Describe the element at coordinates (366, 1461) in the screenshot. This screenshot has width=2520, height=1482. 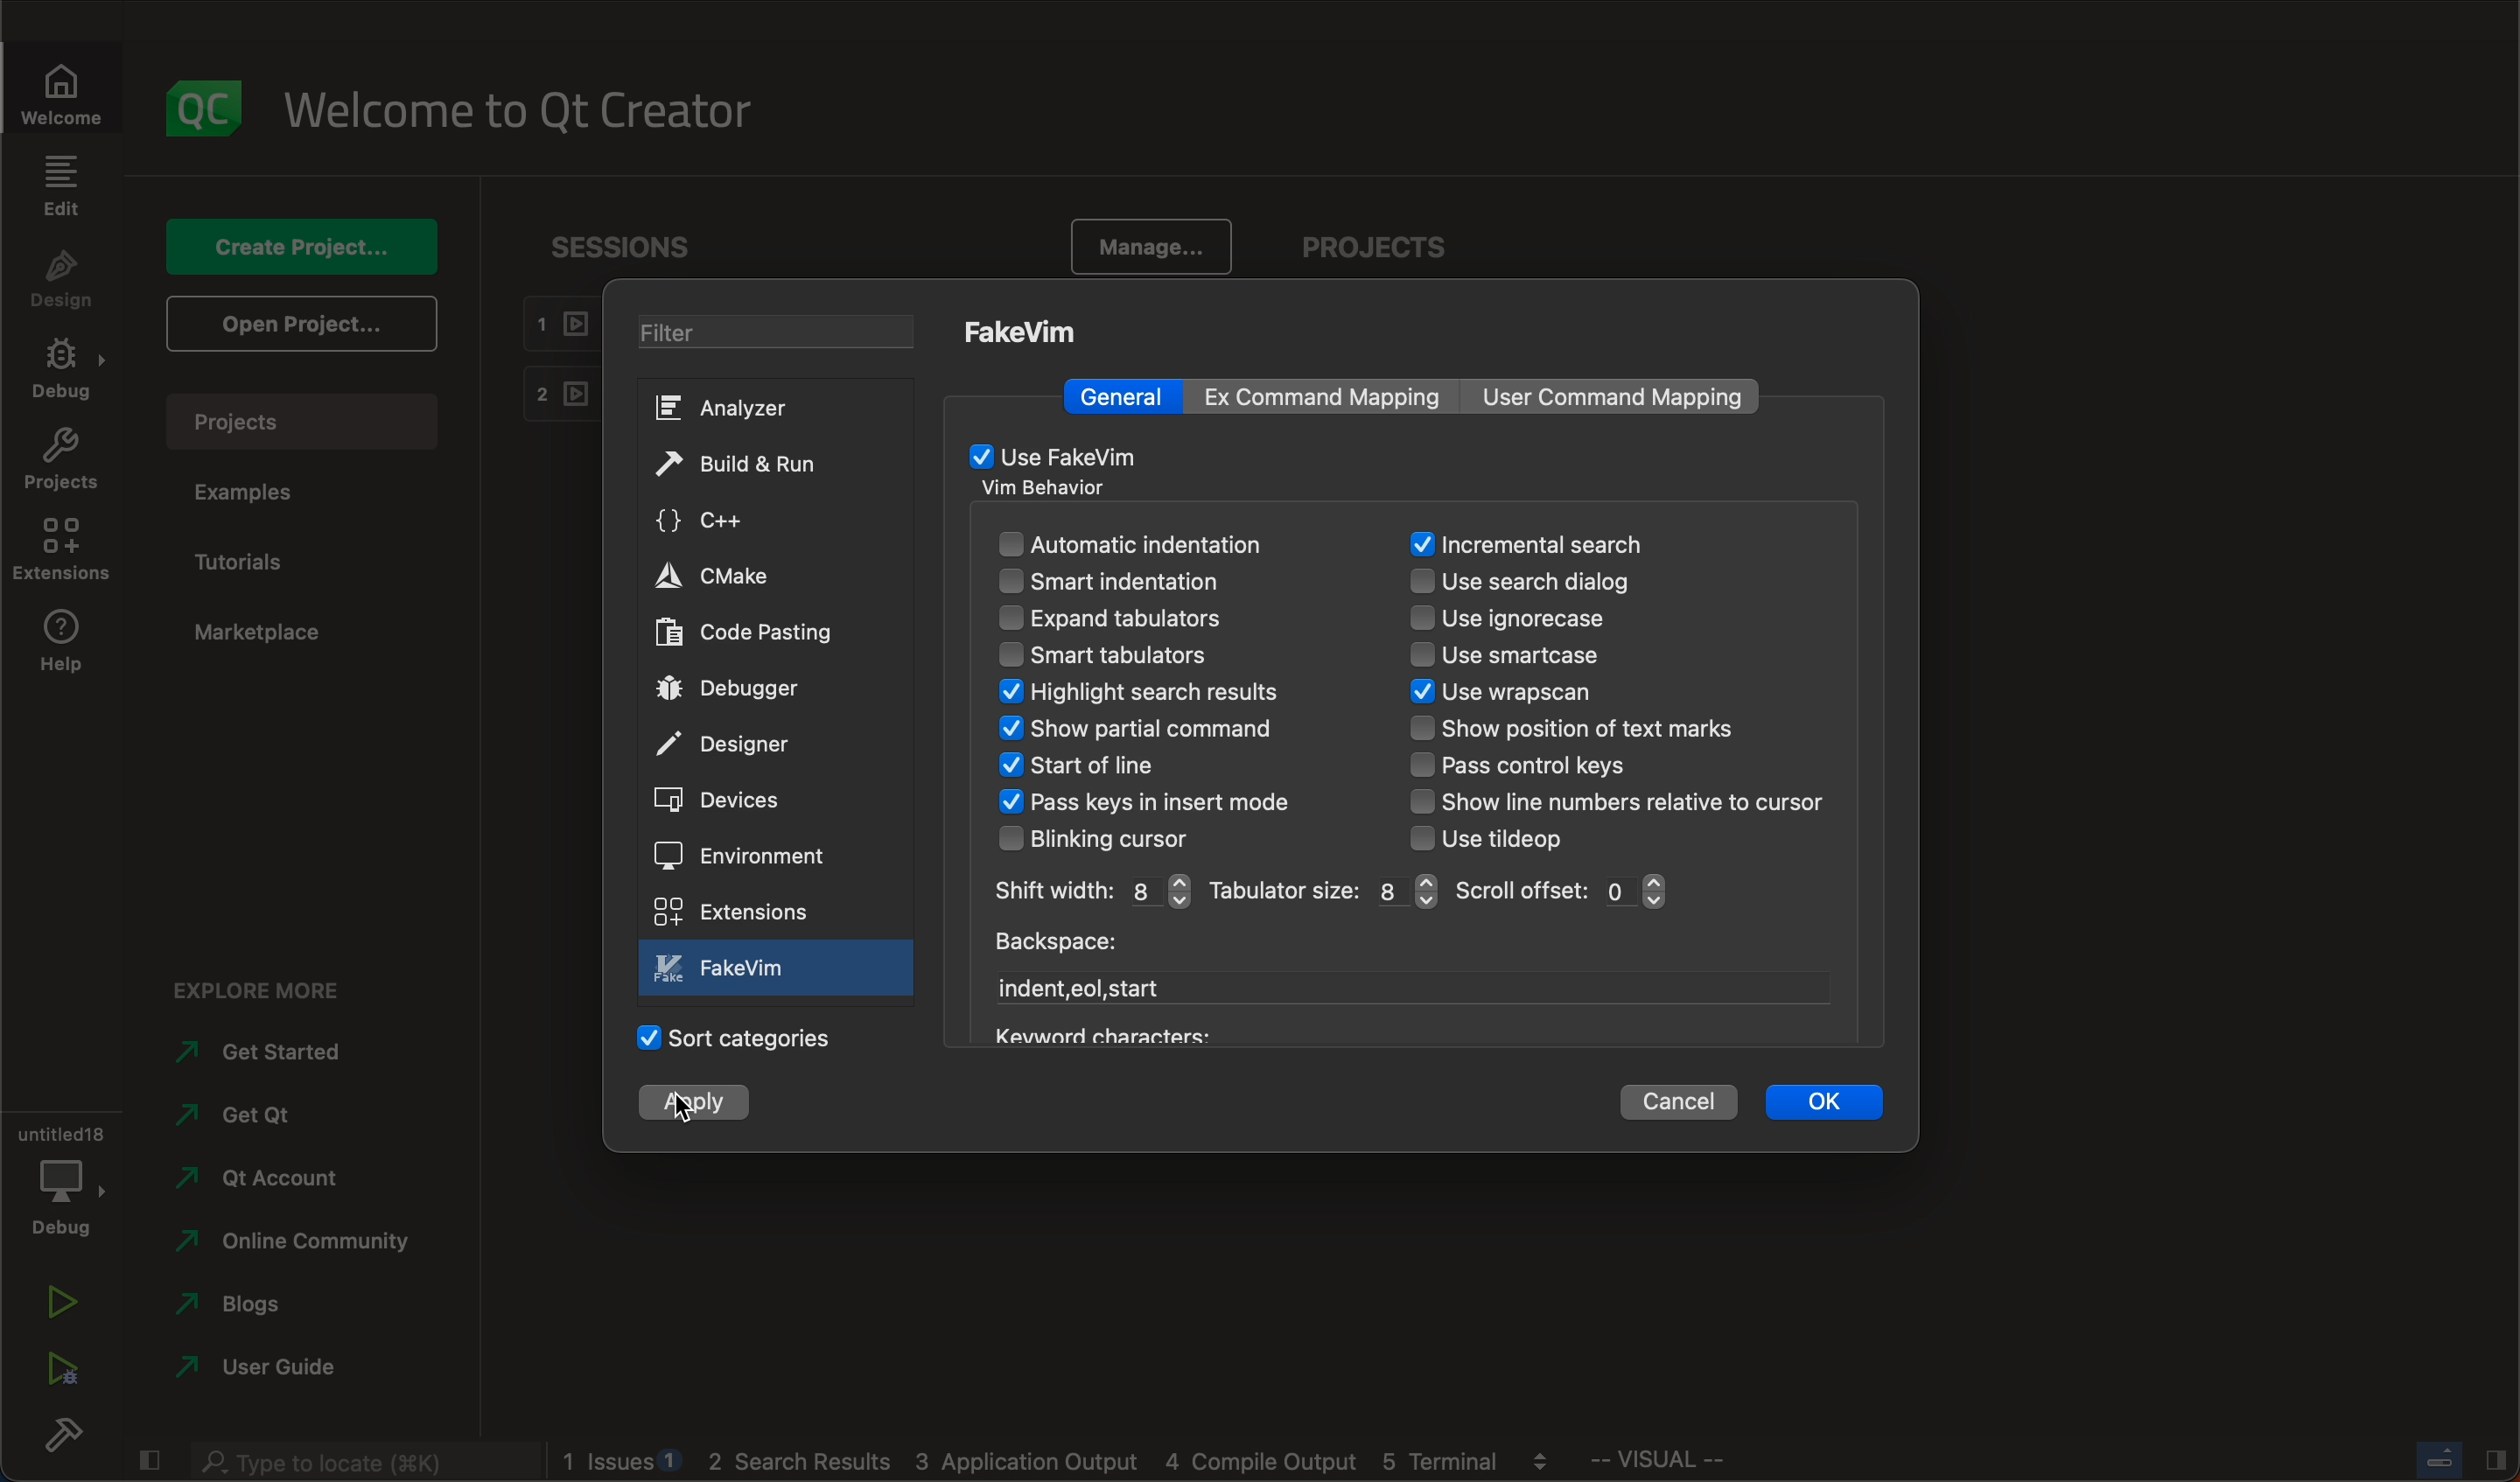
I see `search bar` at that location.